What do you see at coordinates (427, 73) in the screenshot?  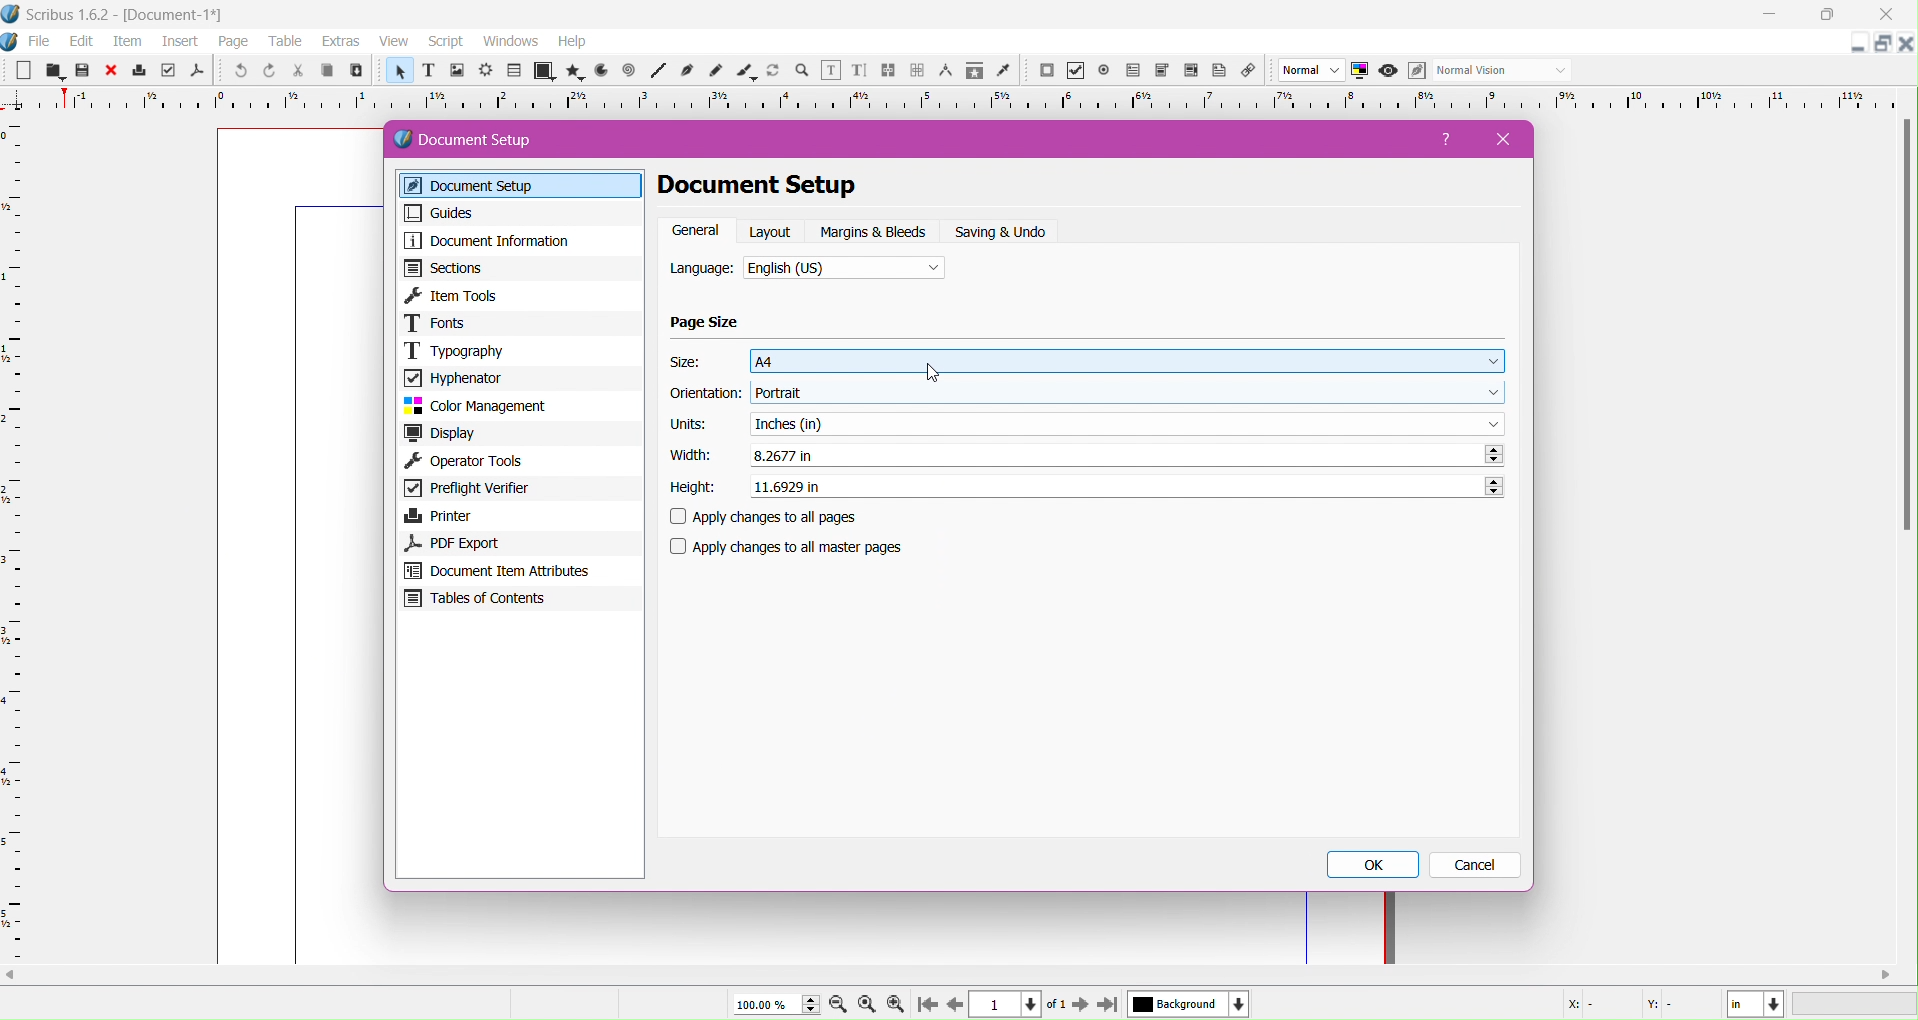 I see `text frame` at bounding box center [427, 73].